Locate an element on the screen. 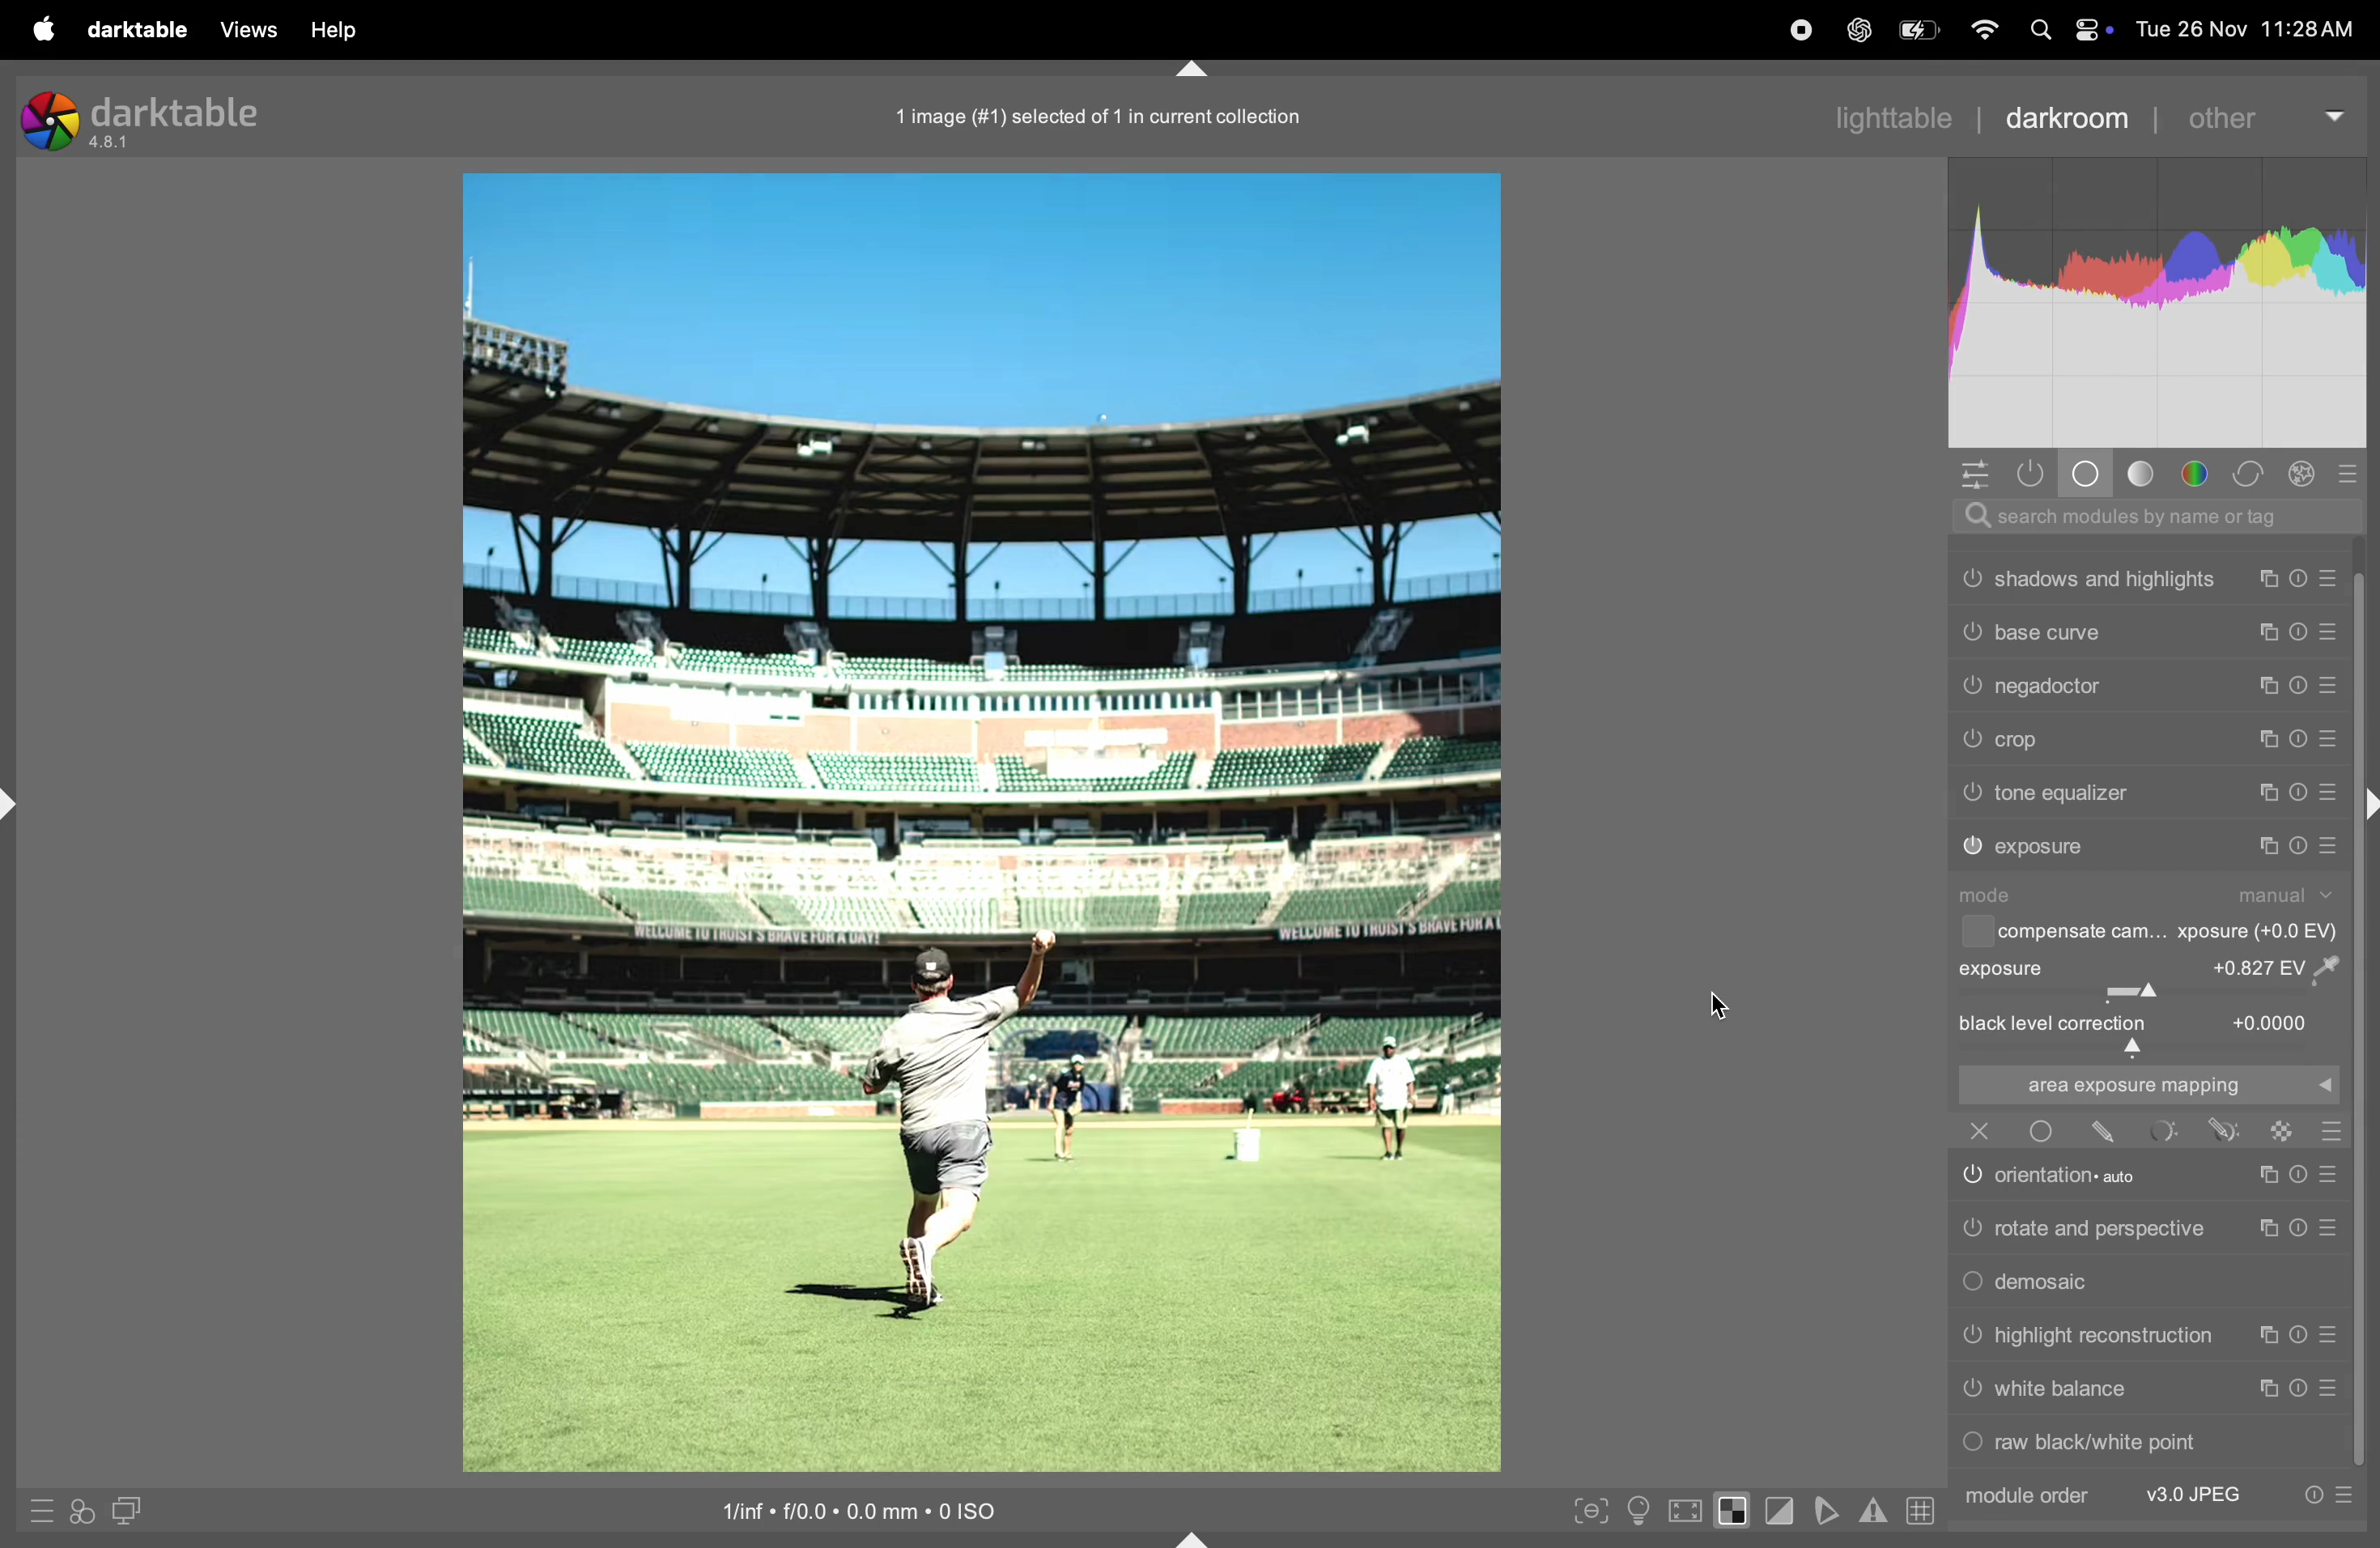 Image resolution: width=2380 pixels, height=1548 pixels. darkroom is located at coordinates (2062, 116).